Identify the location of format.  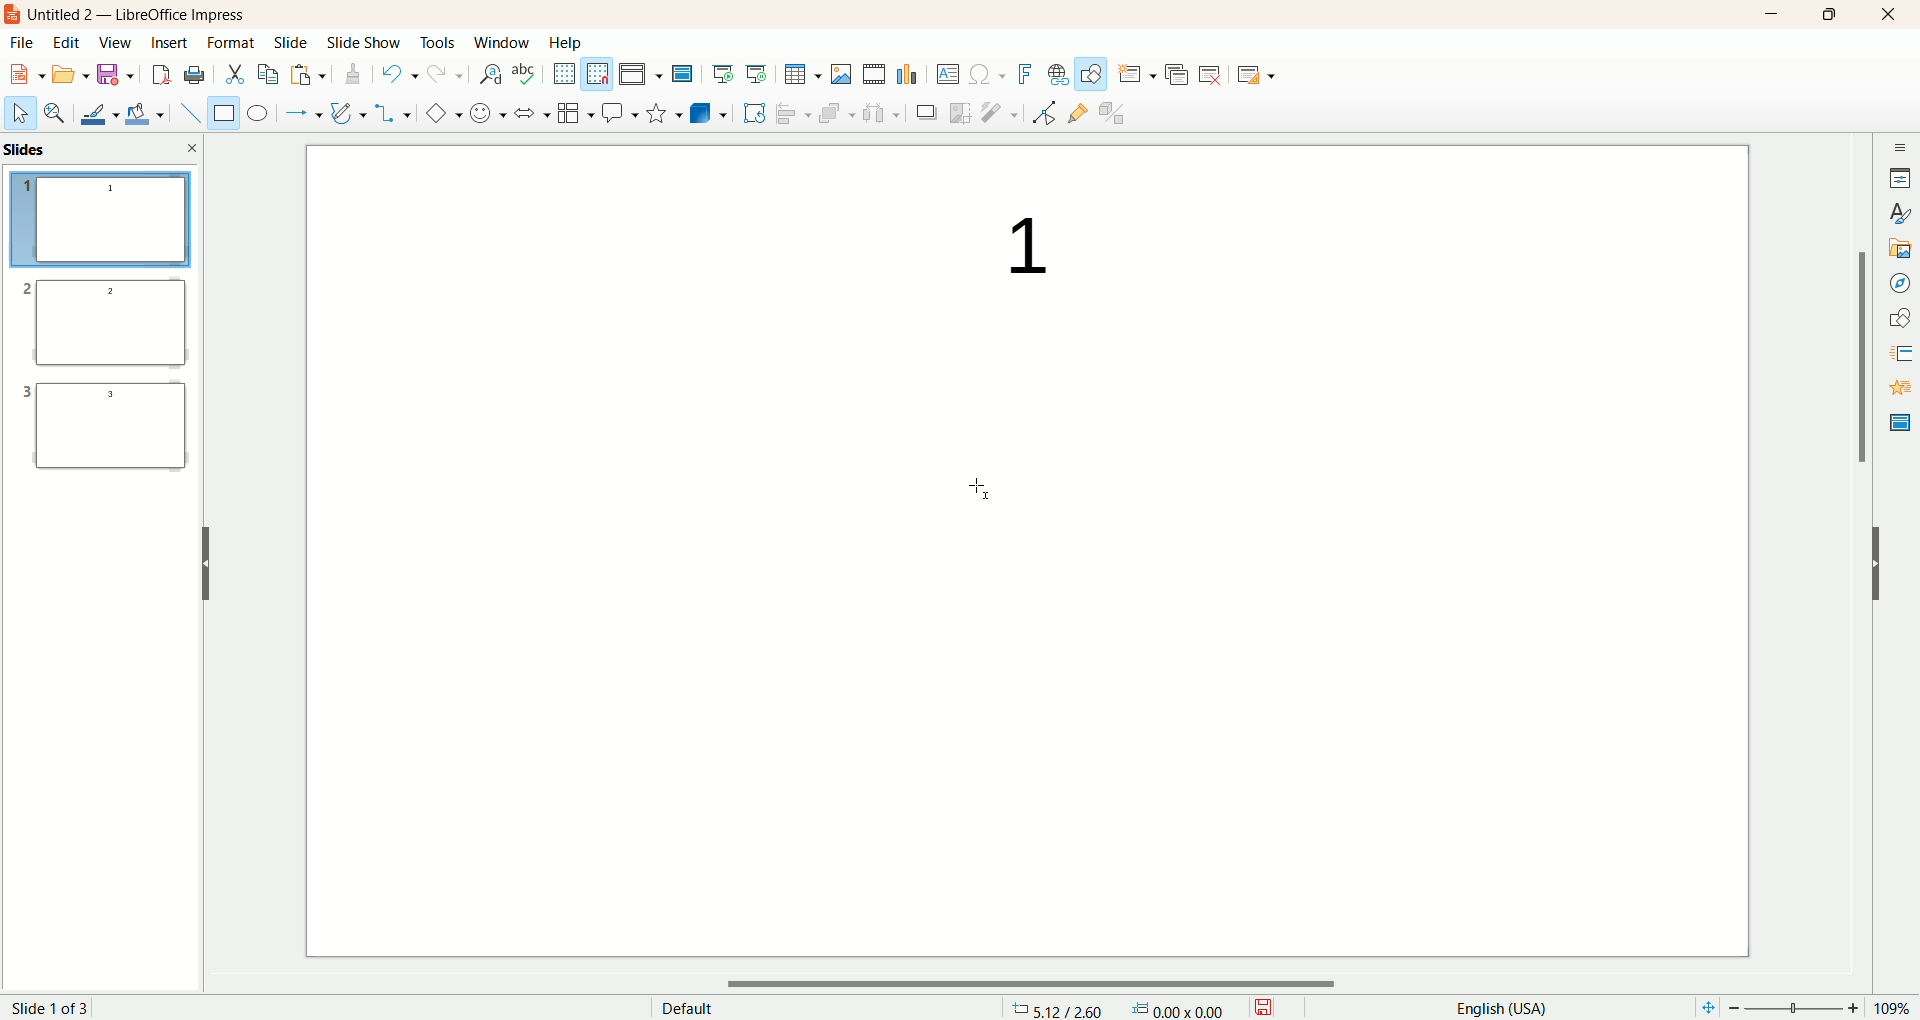
(232, 41).